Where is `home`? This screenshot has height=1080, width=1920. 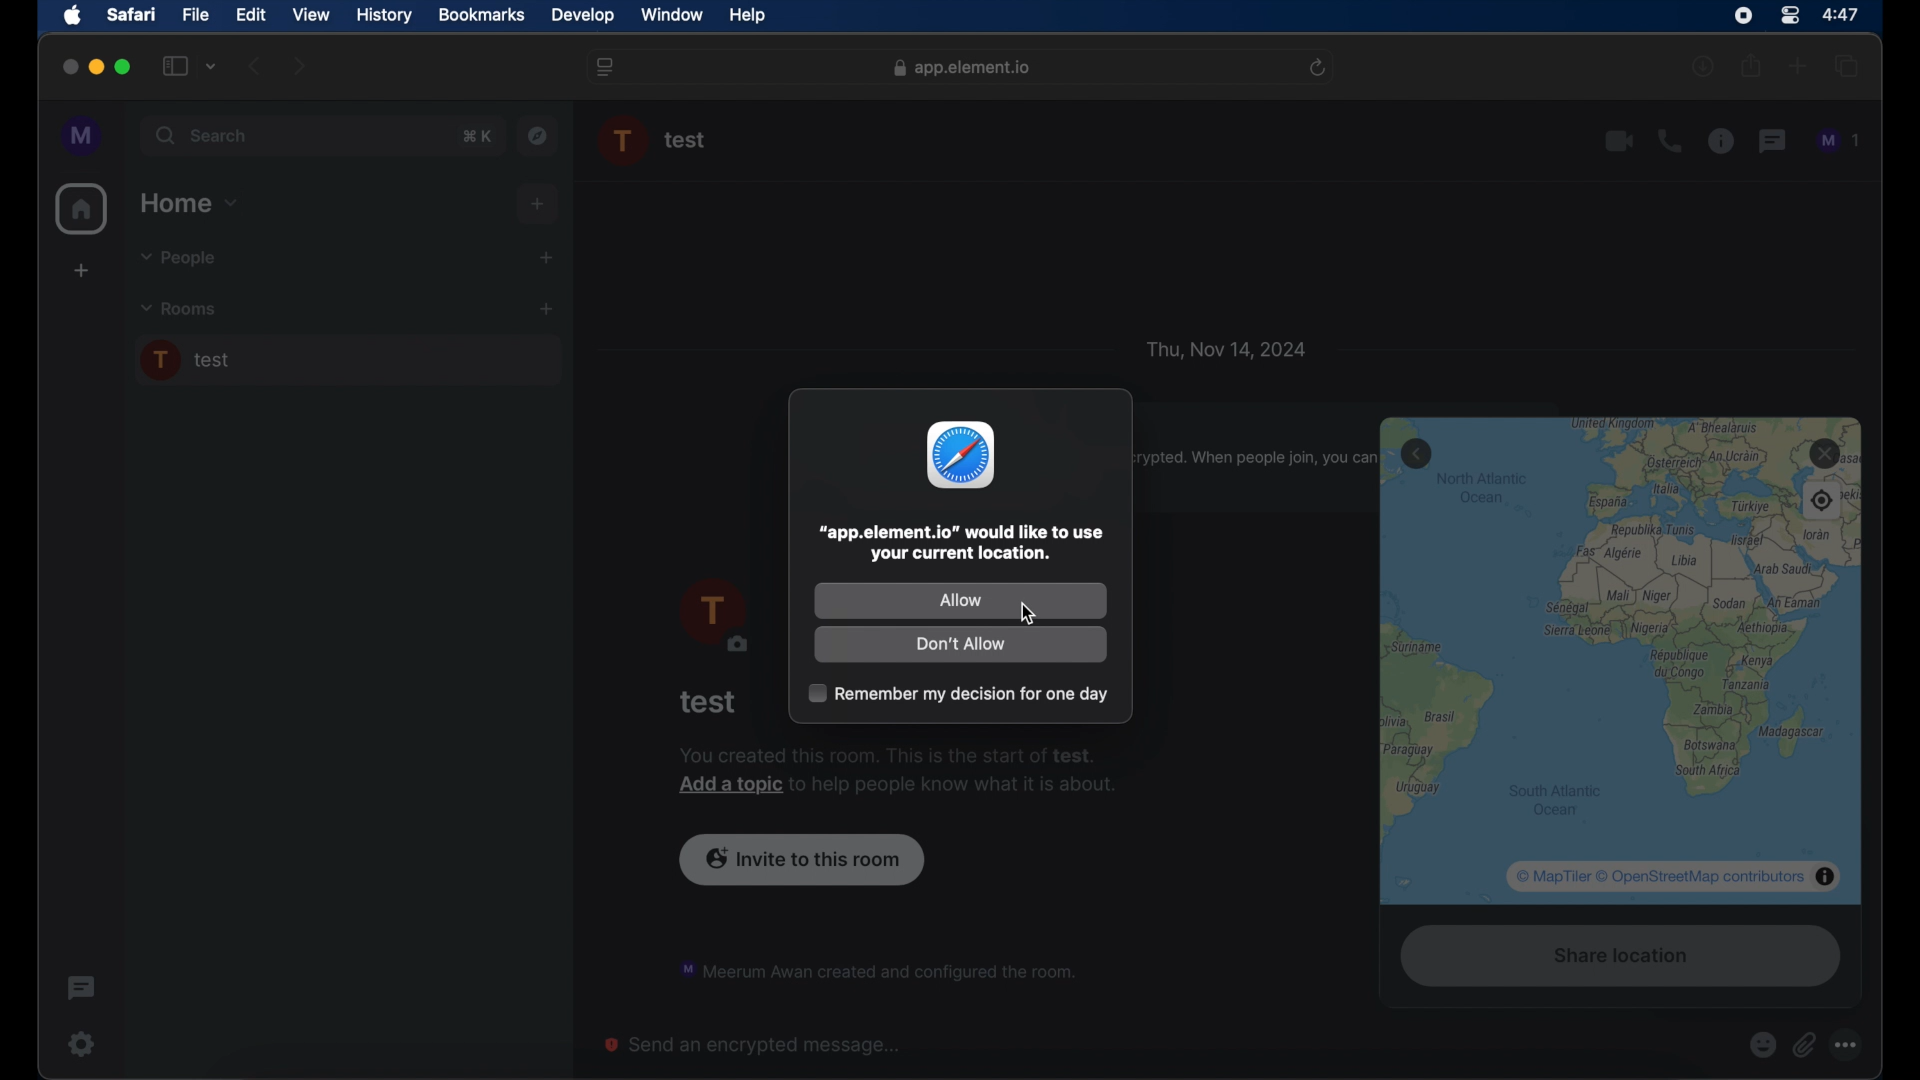
home is located at coordinates (82, 209).